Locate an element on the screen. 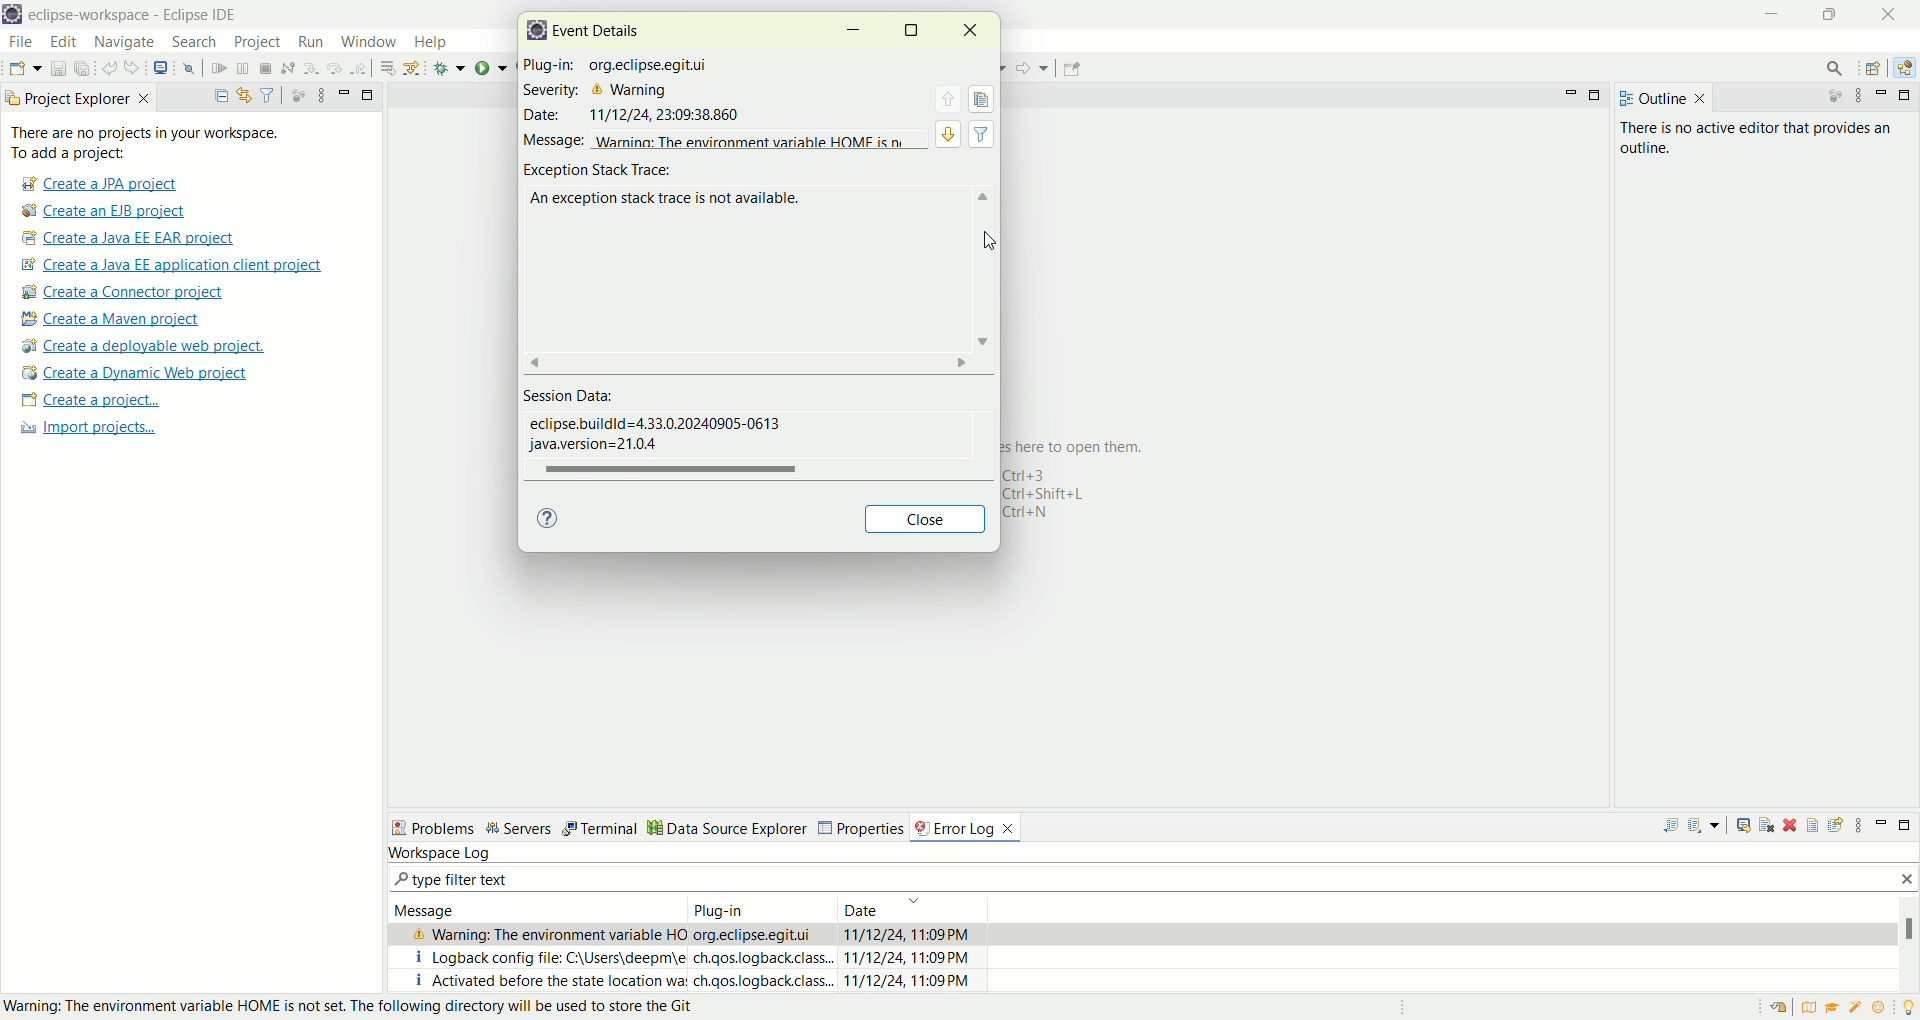 The width and height of the screenshot is (1920, 1020). tip of the day is located at coordinates (1907, 1008).